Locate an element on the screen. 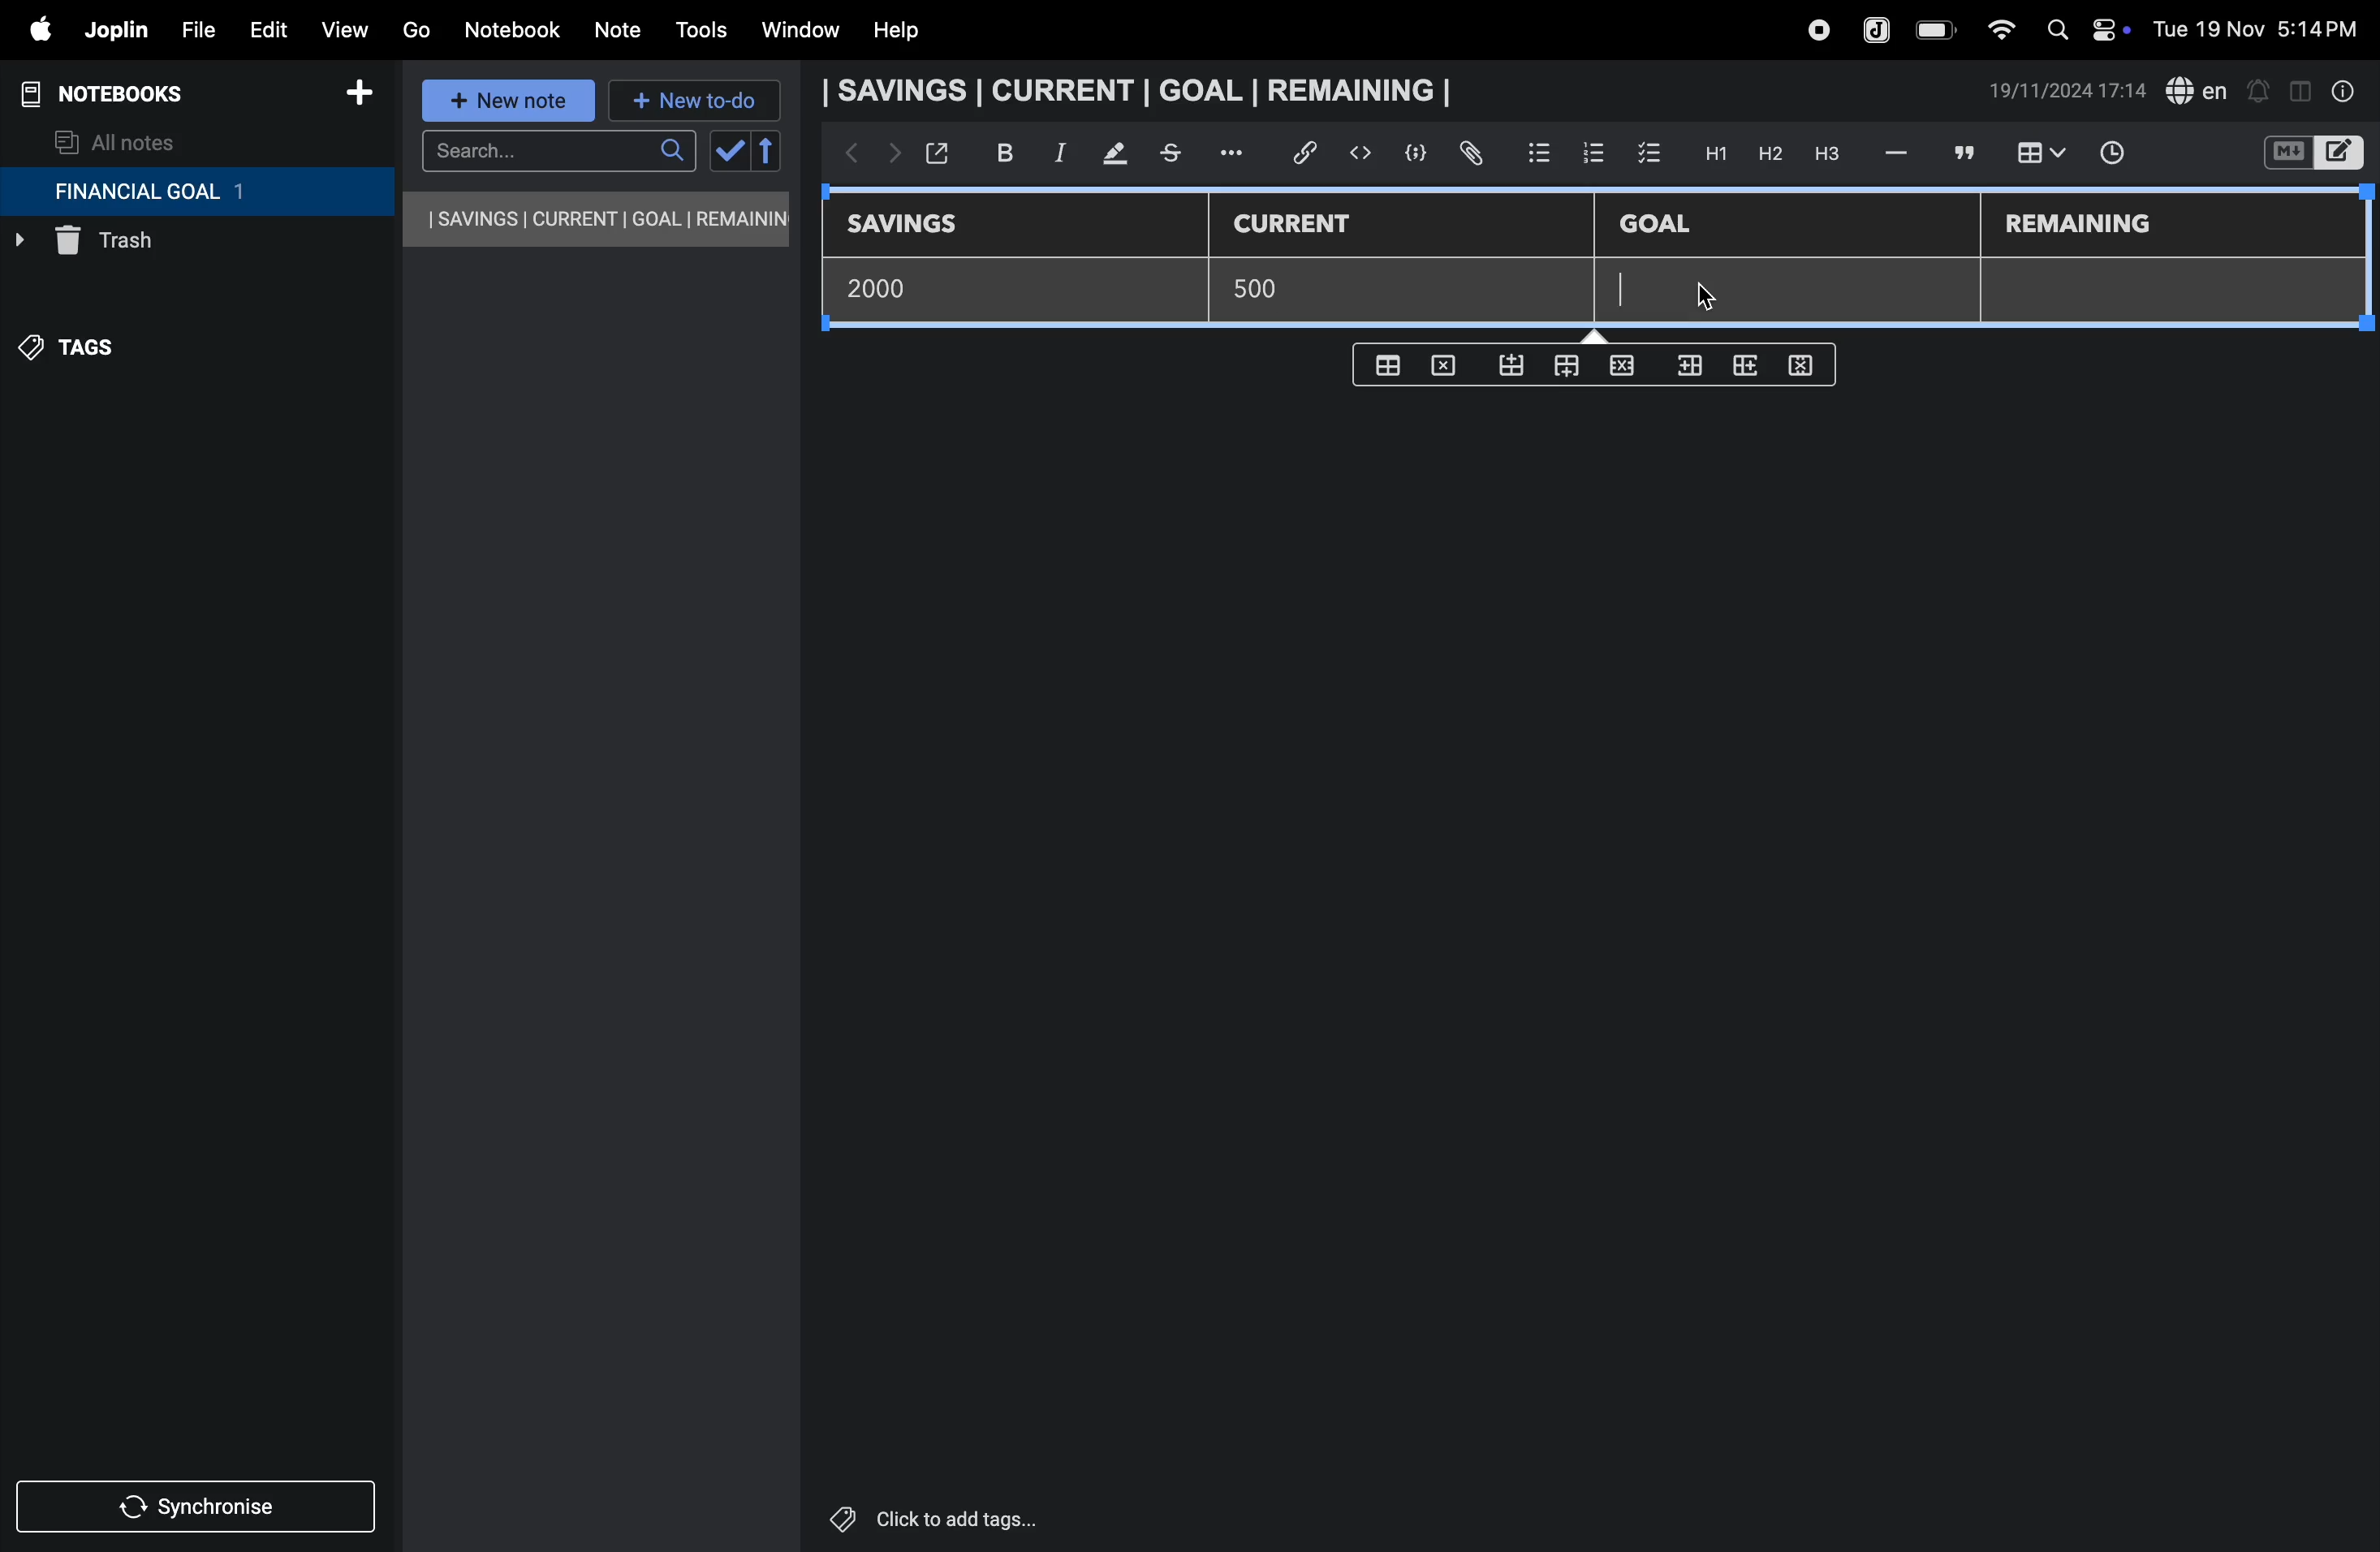 This screenshot has width=2380, height=1552. financial goal is located at coordinates (196, 192).